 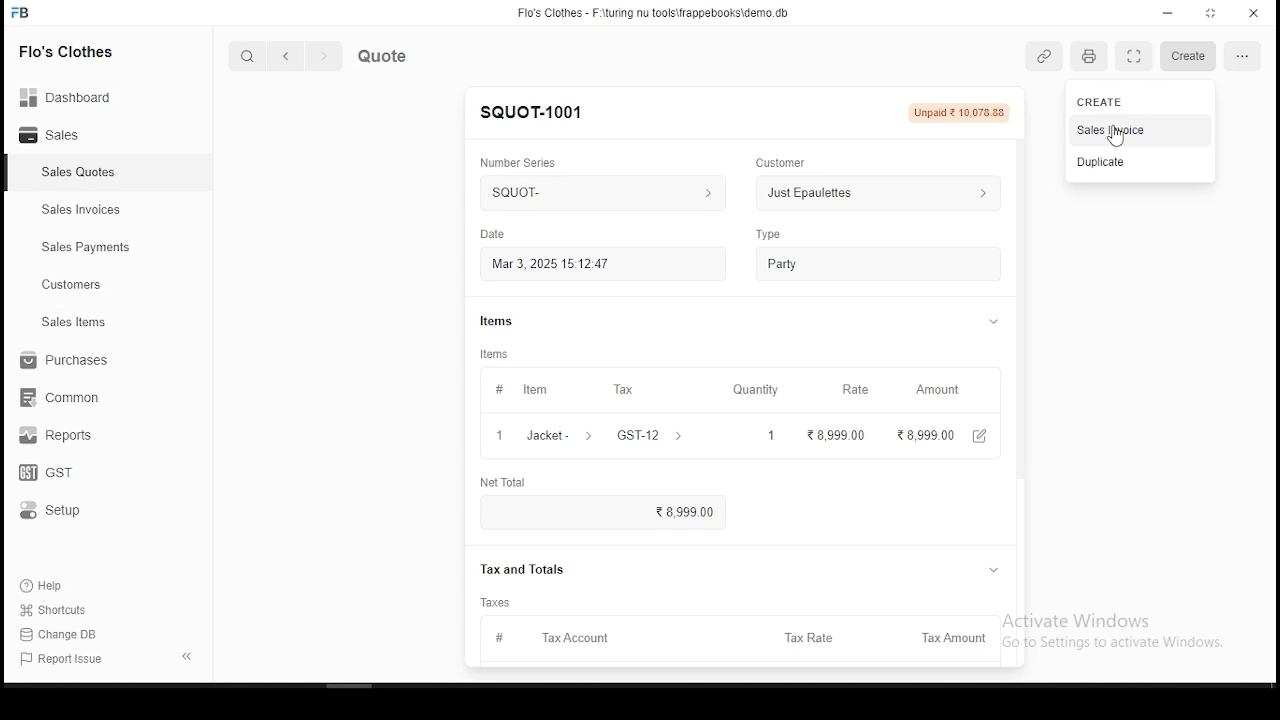 I want to click on 1-1, so click(x=237, y=658).